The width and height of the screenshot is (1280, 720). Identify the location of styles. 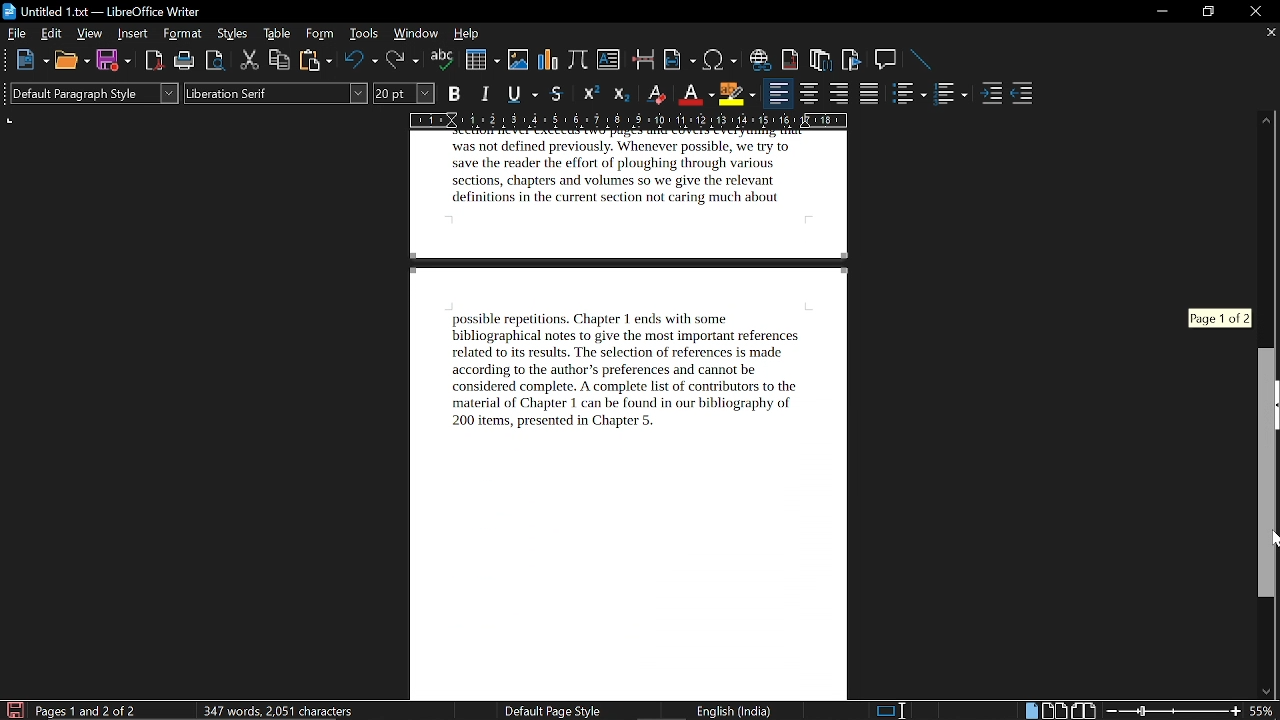
(232, 34).